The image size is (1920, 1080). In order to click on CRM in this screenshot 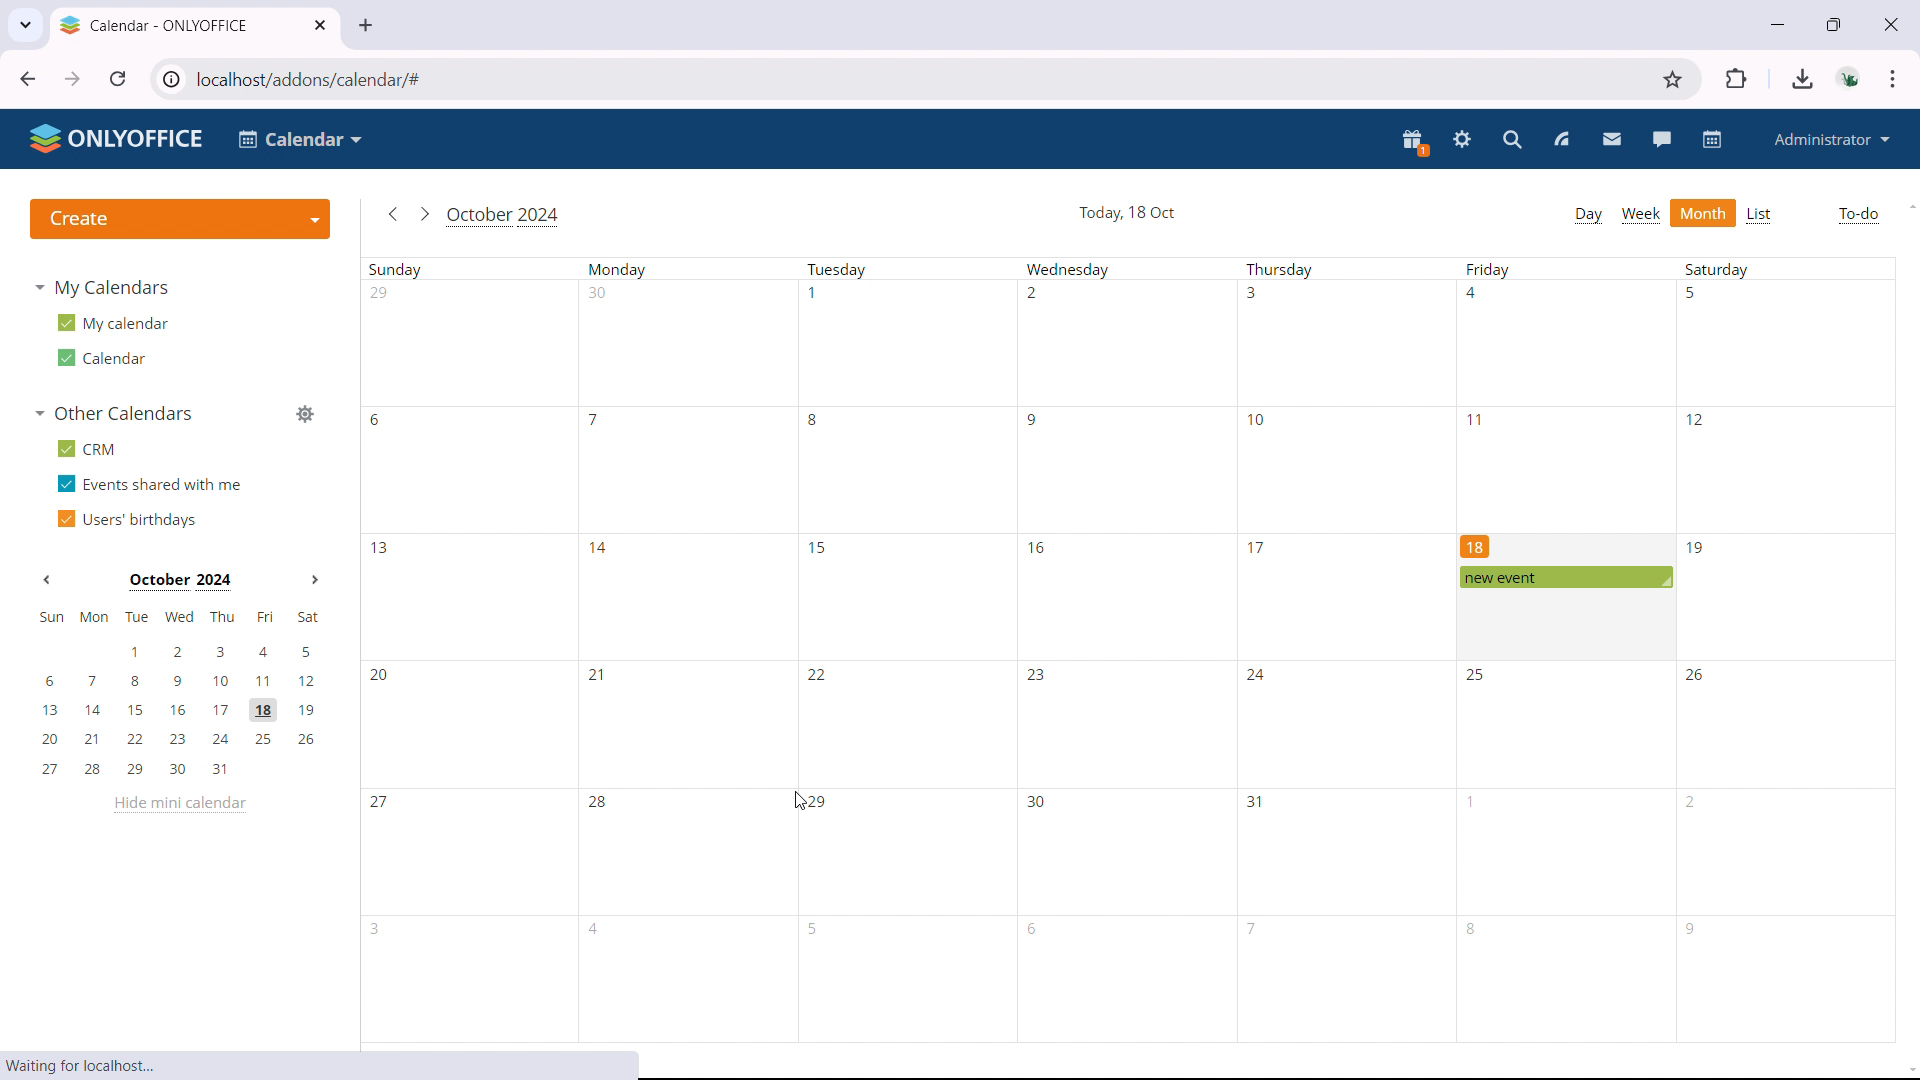, I will do `click(90, 451)`.